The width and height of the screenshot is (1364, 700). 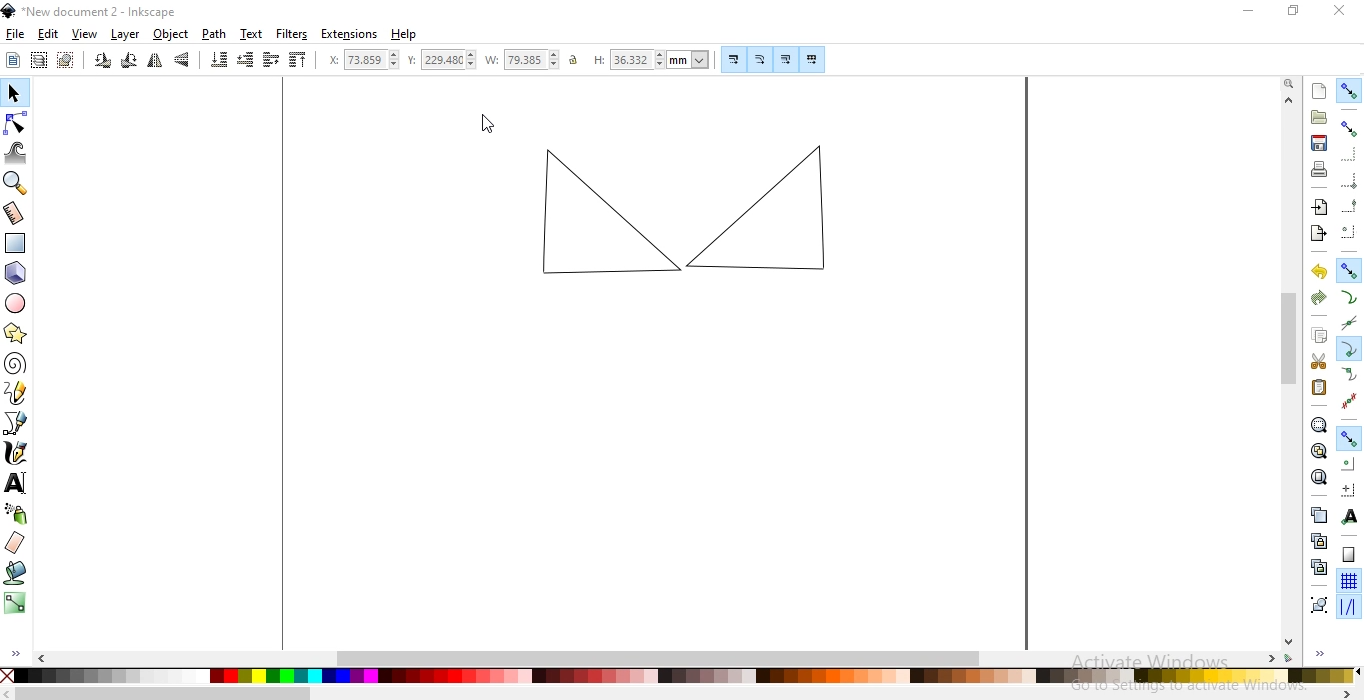 I want to click on snap bounding boxes, so click(x=1350, y=127).